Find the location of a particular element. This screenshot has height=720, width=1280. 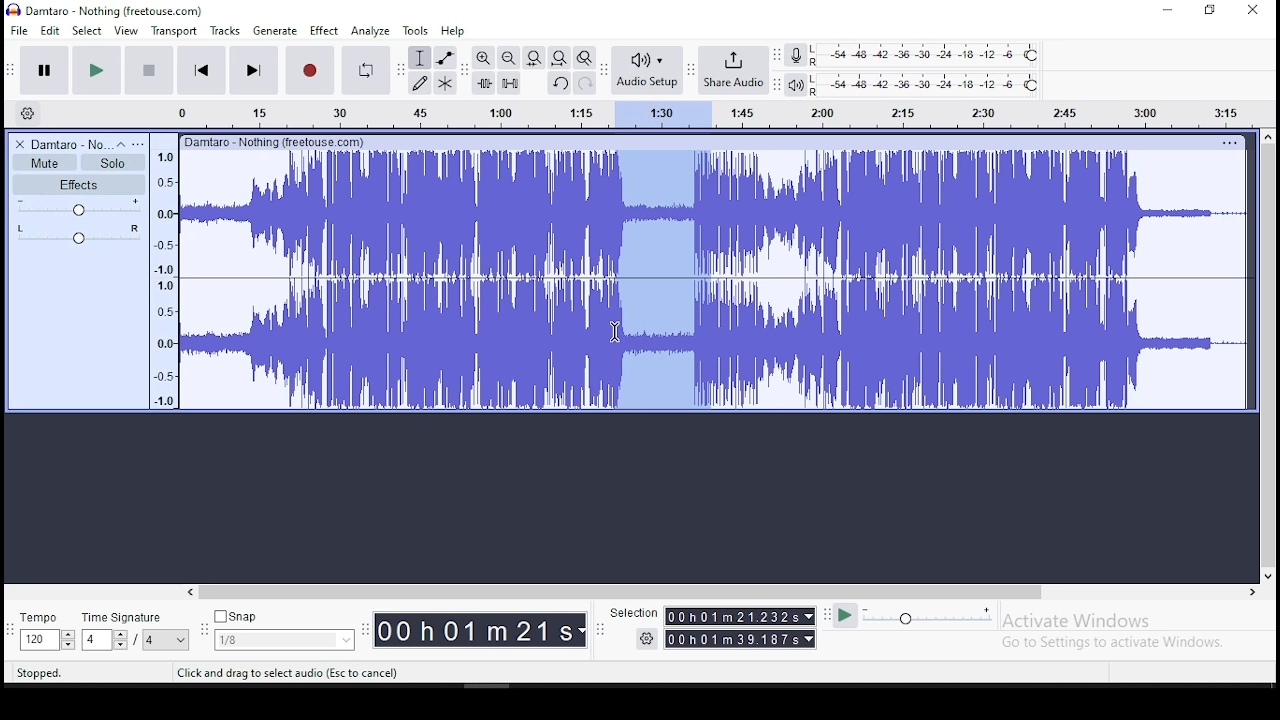

Maximize is located at coordinates (1210, 10).